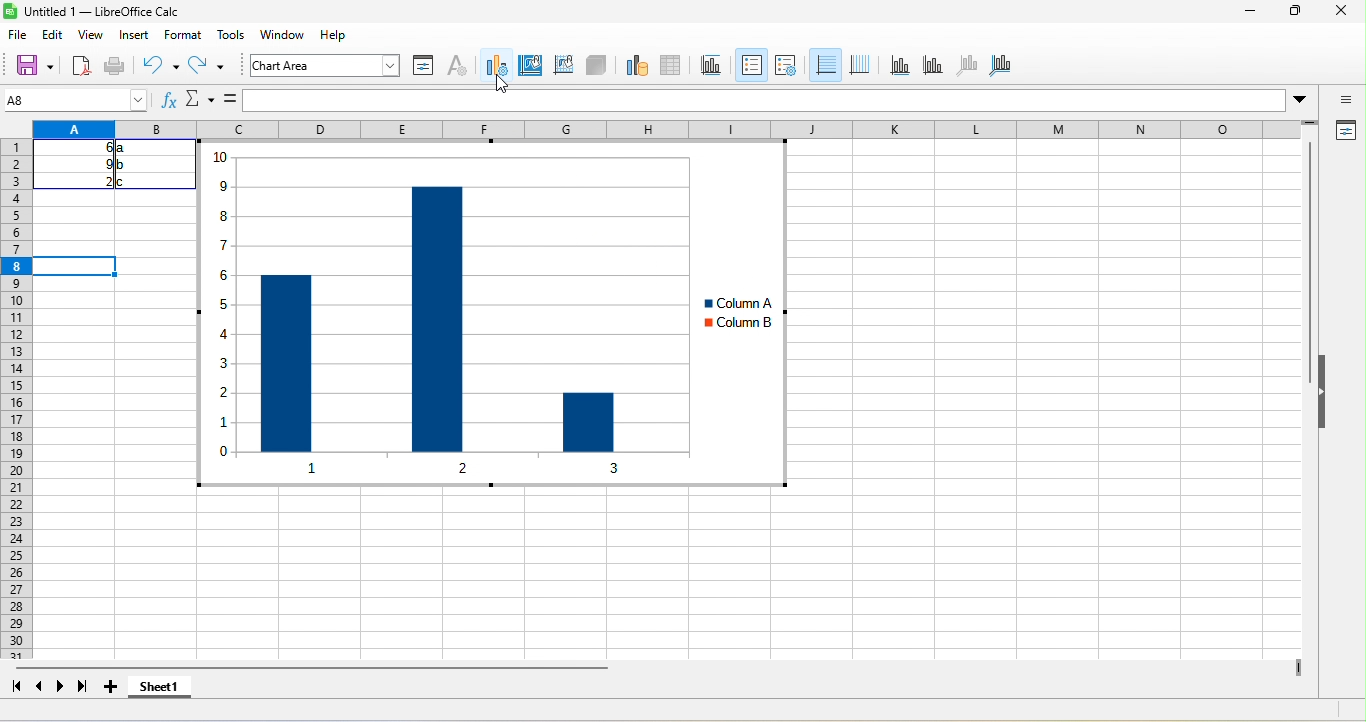 The width and height of the screenshot is (1366, 722). I want to click on 9, so click(94, 165).